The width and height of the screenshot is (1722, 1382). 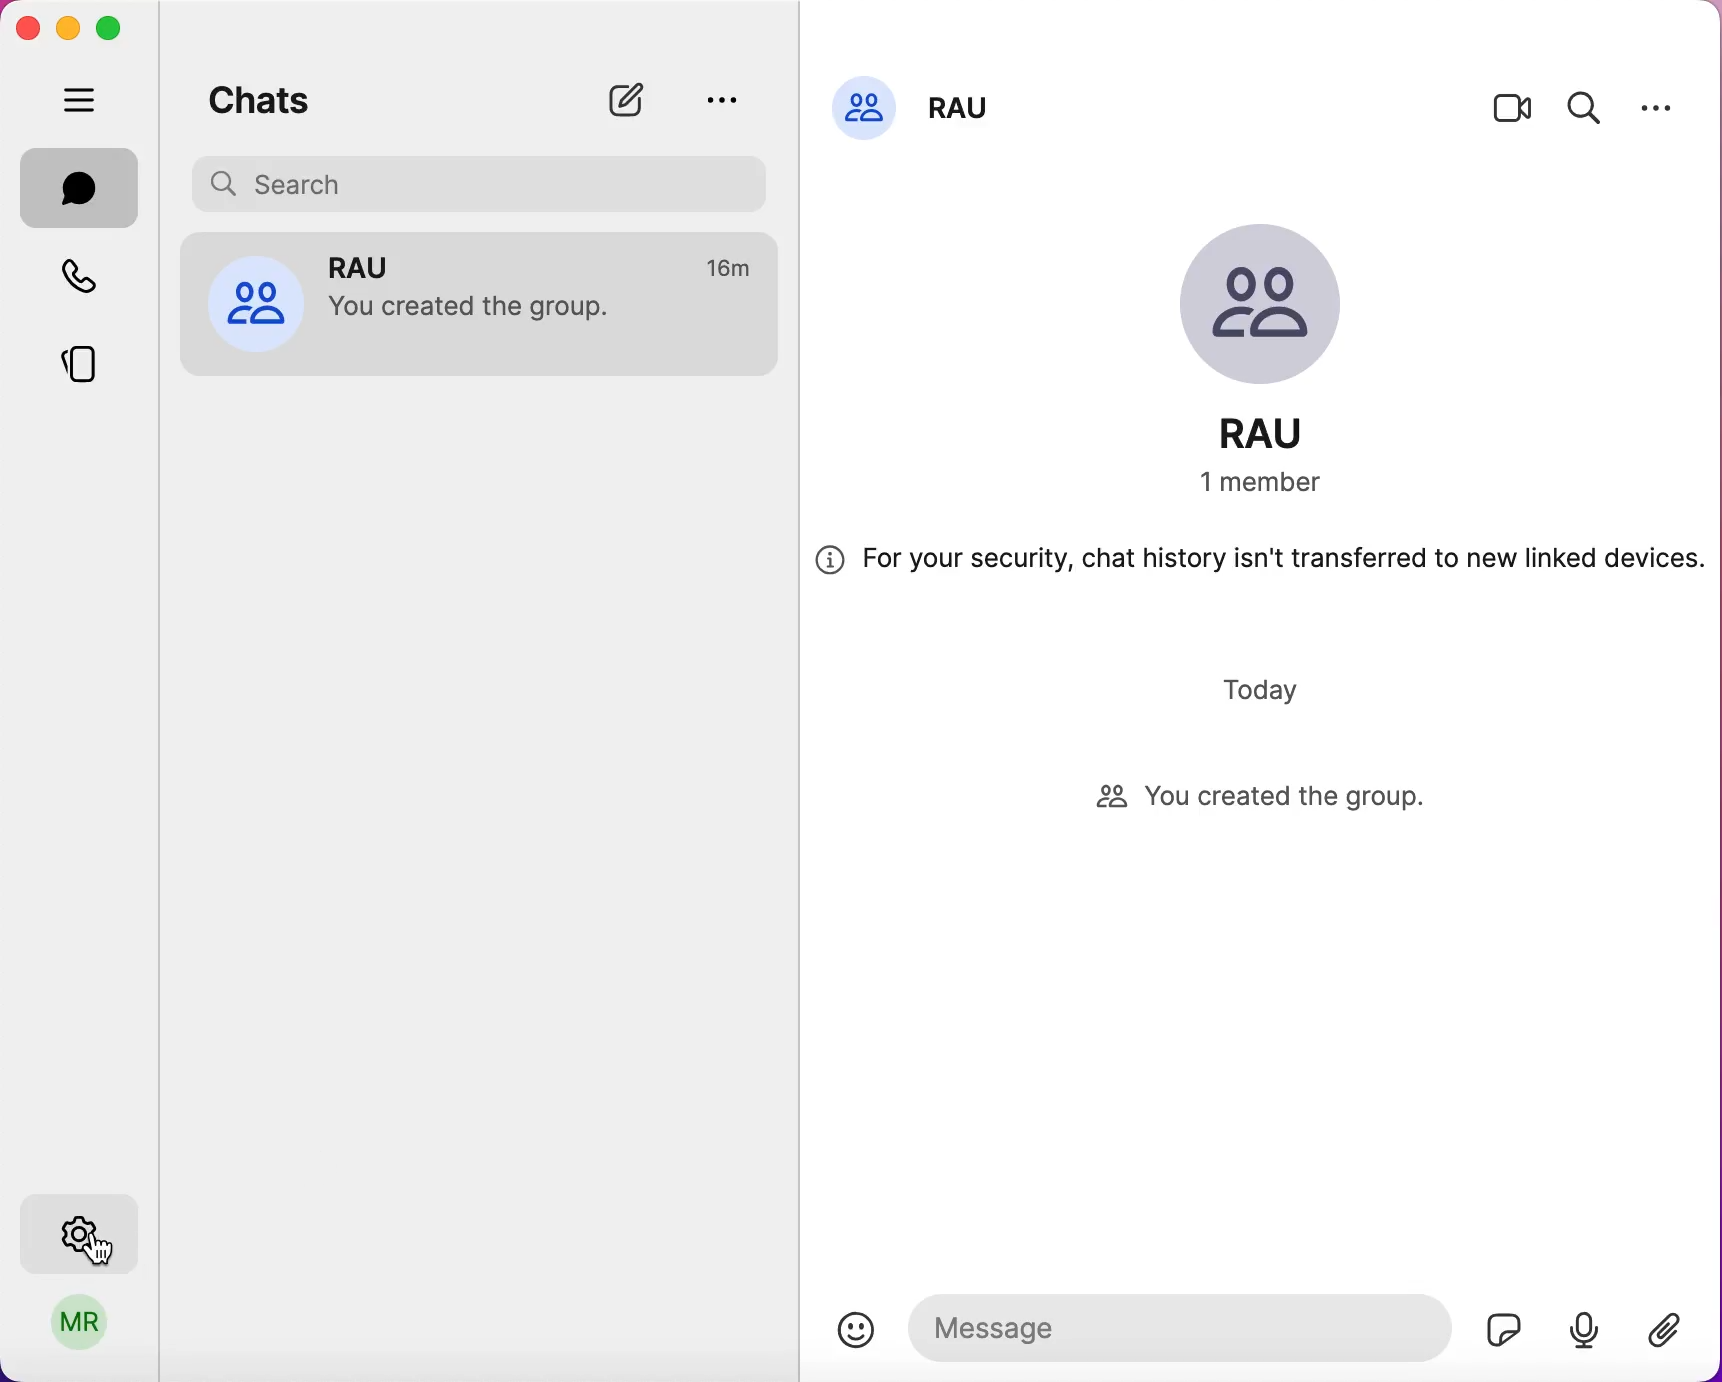 I want to click on maximize, so click(x=116, y=29).